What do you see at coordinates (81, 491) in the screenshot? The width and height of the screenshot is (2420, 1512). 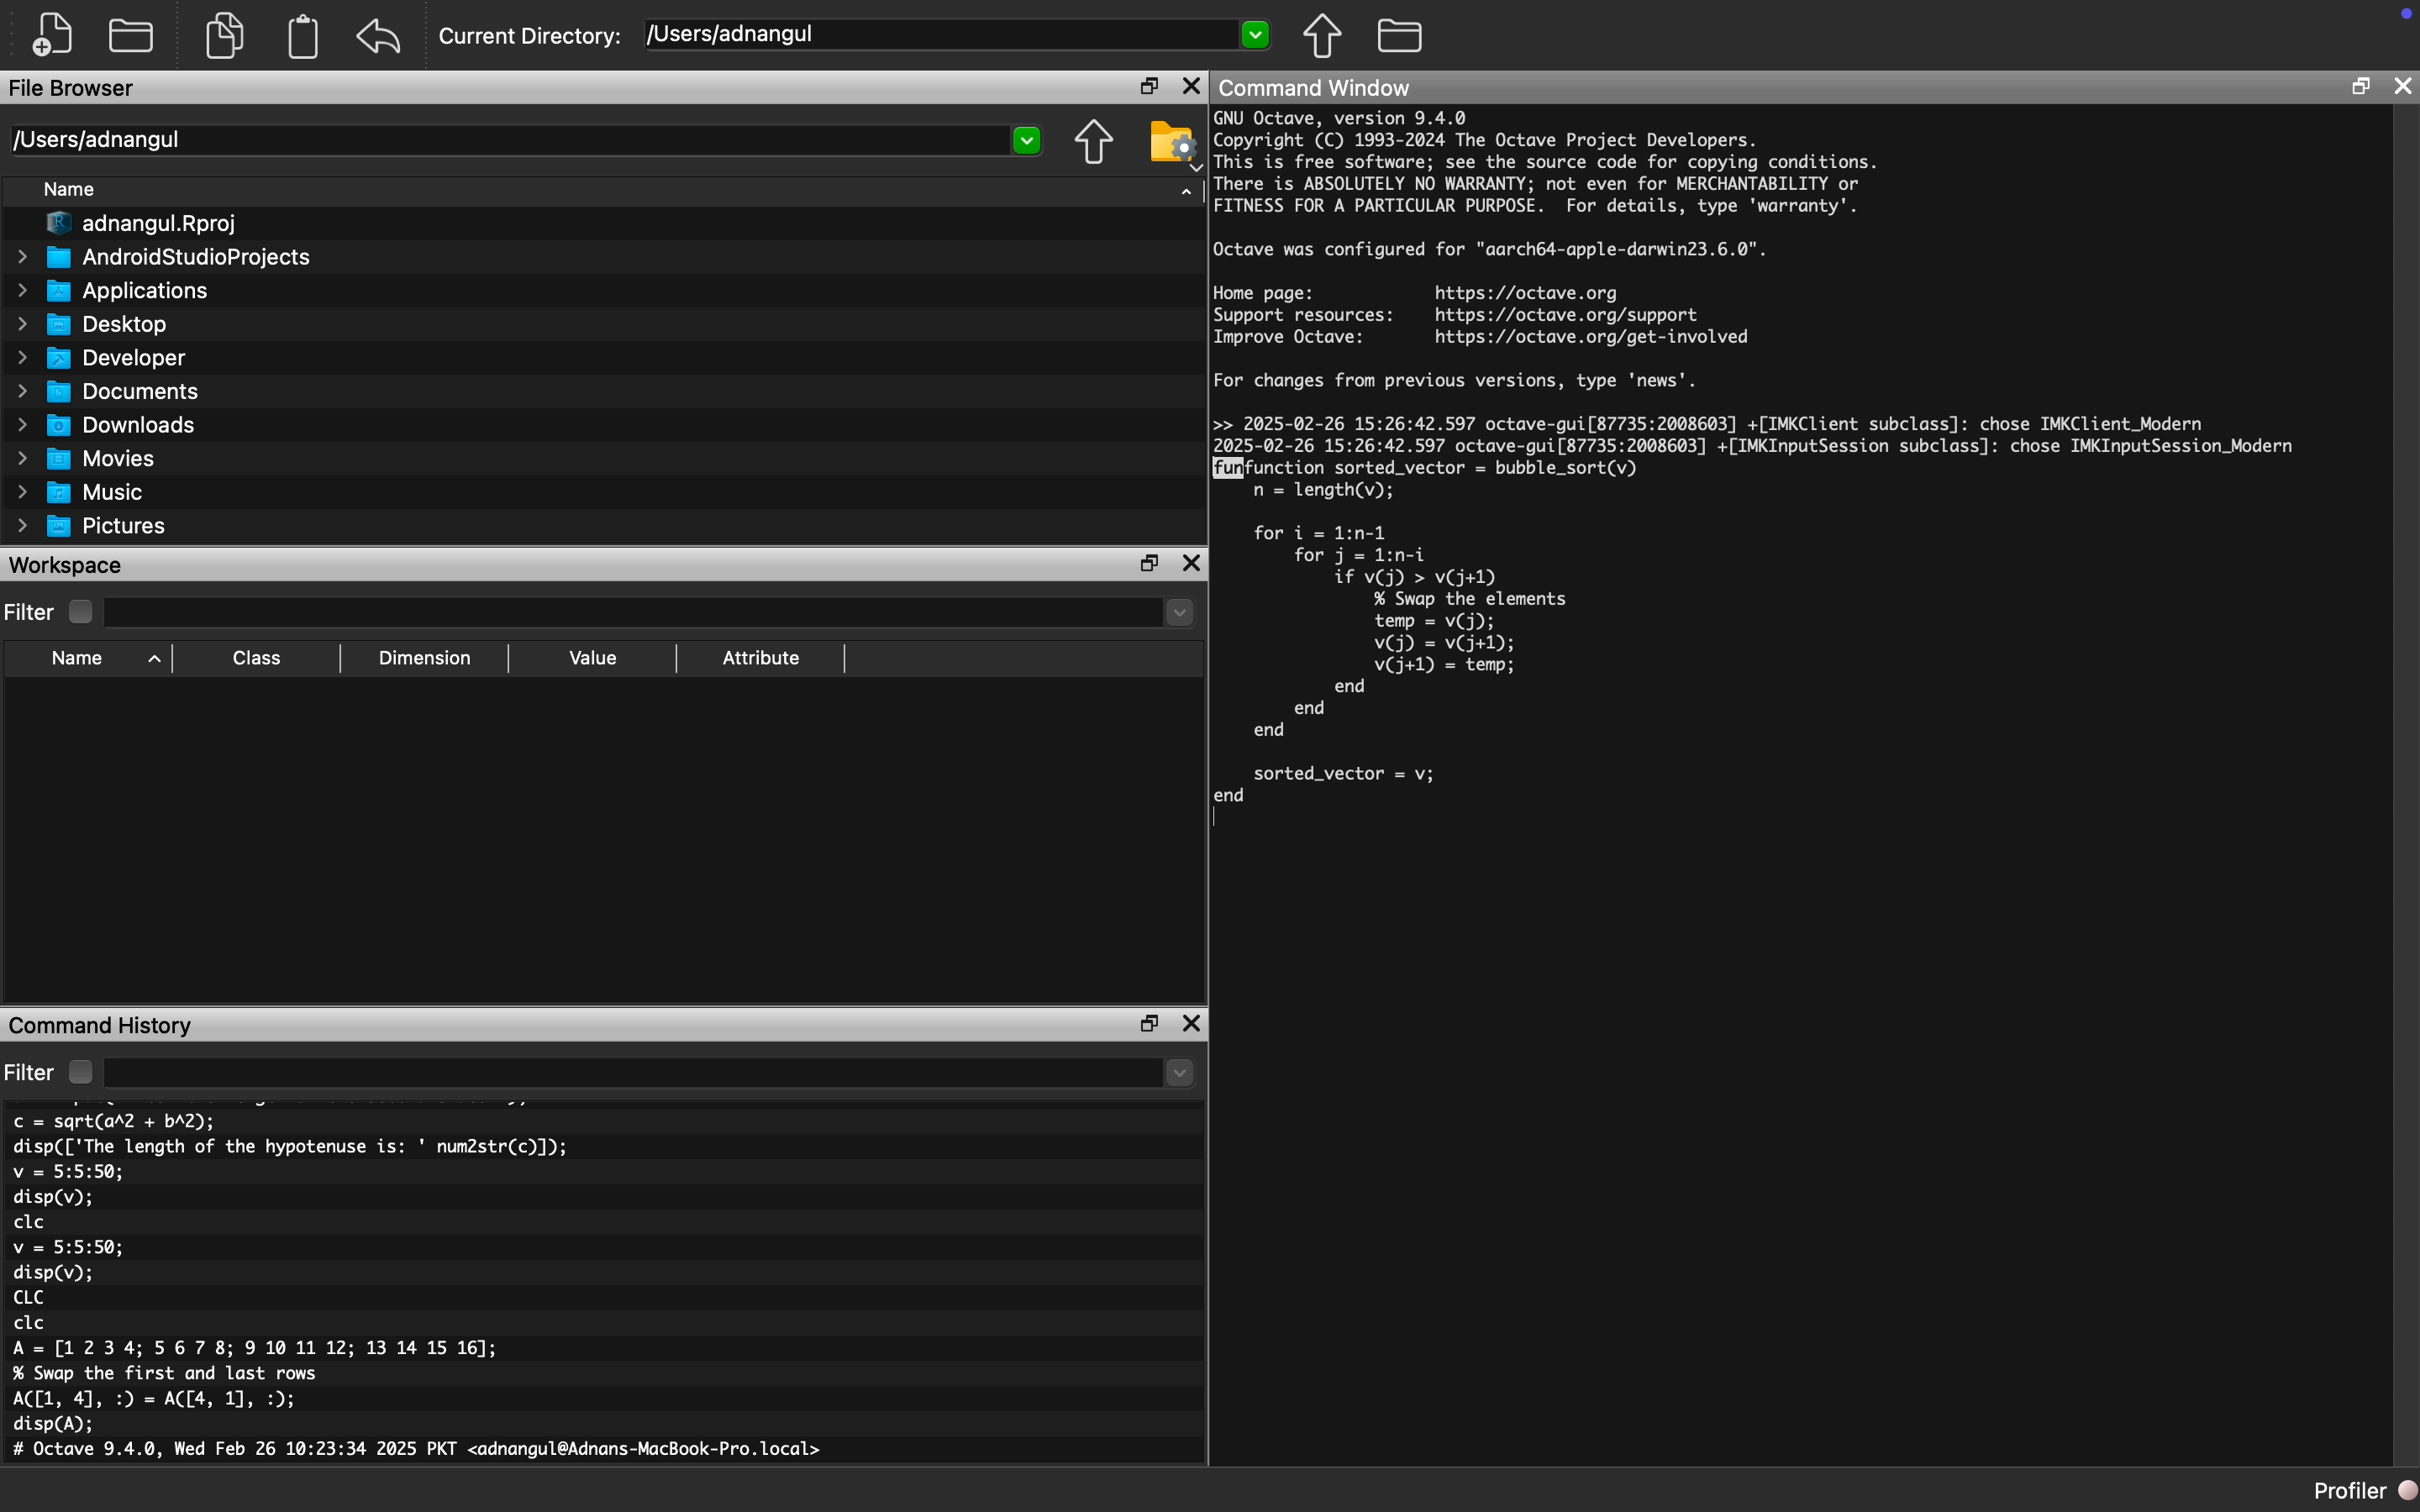 I see `Music` at bounding box center [81, 491].